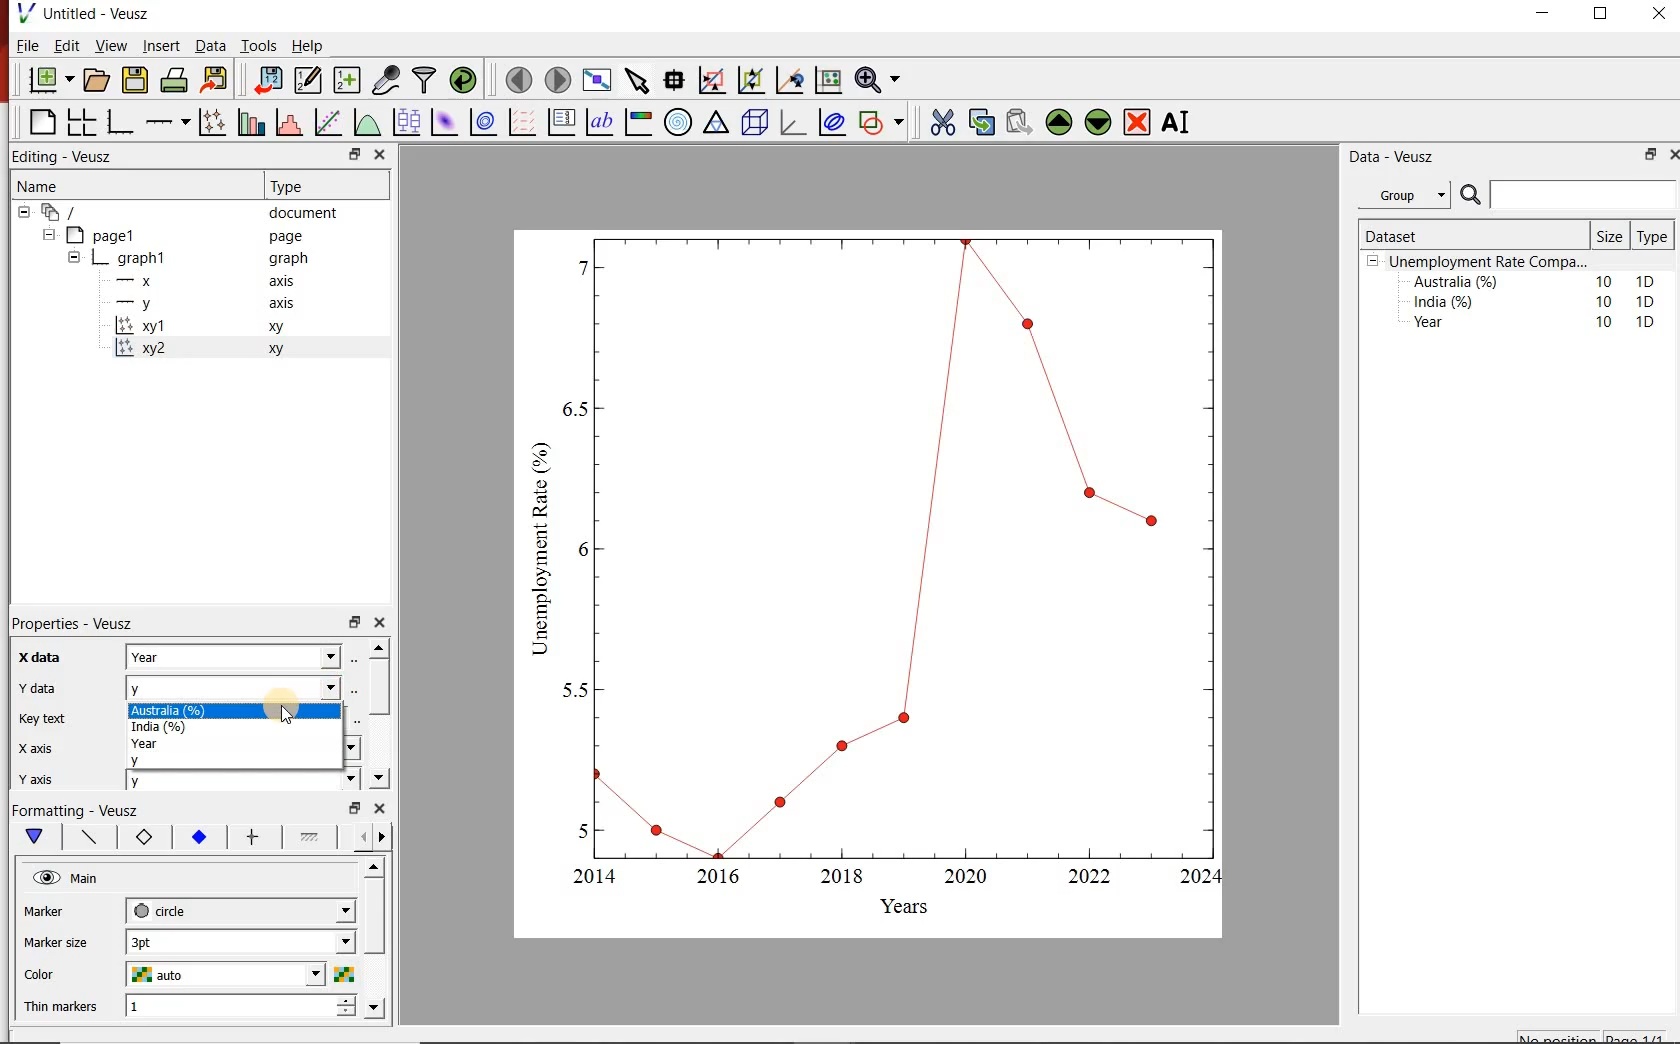 The height and width of the screenshot is (1044, 1680). What do you see at coordinates (174, 78) in the screenshot?
I see `print document` at bounding box center [174, 78].